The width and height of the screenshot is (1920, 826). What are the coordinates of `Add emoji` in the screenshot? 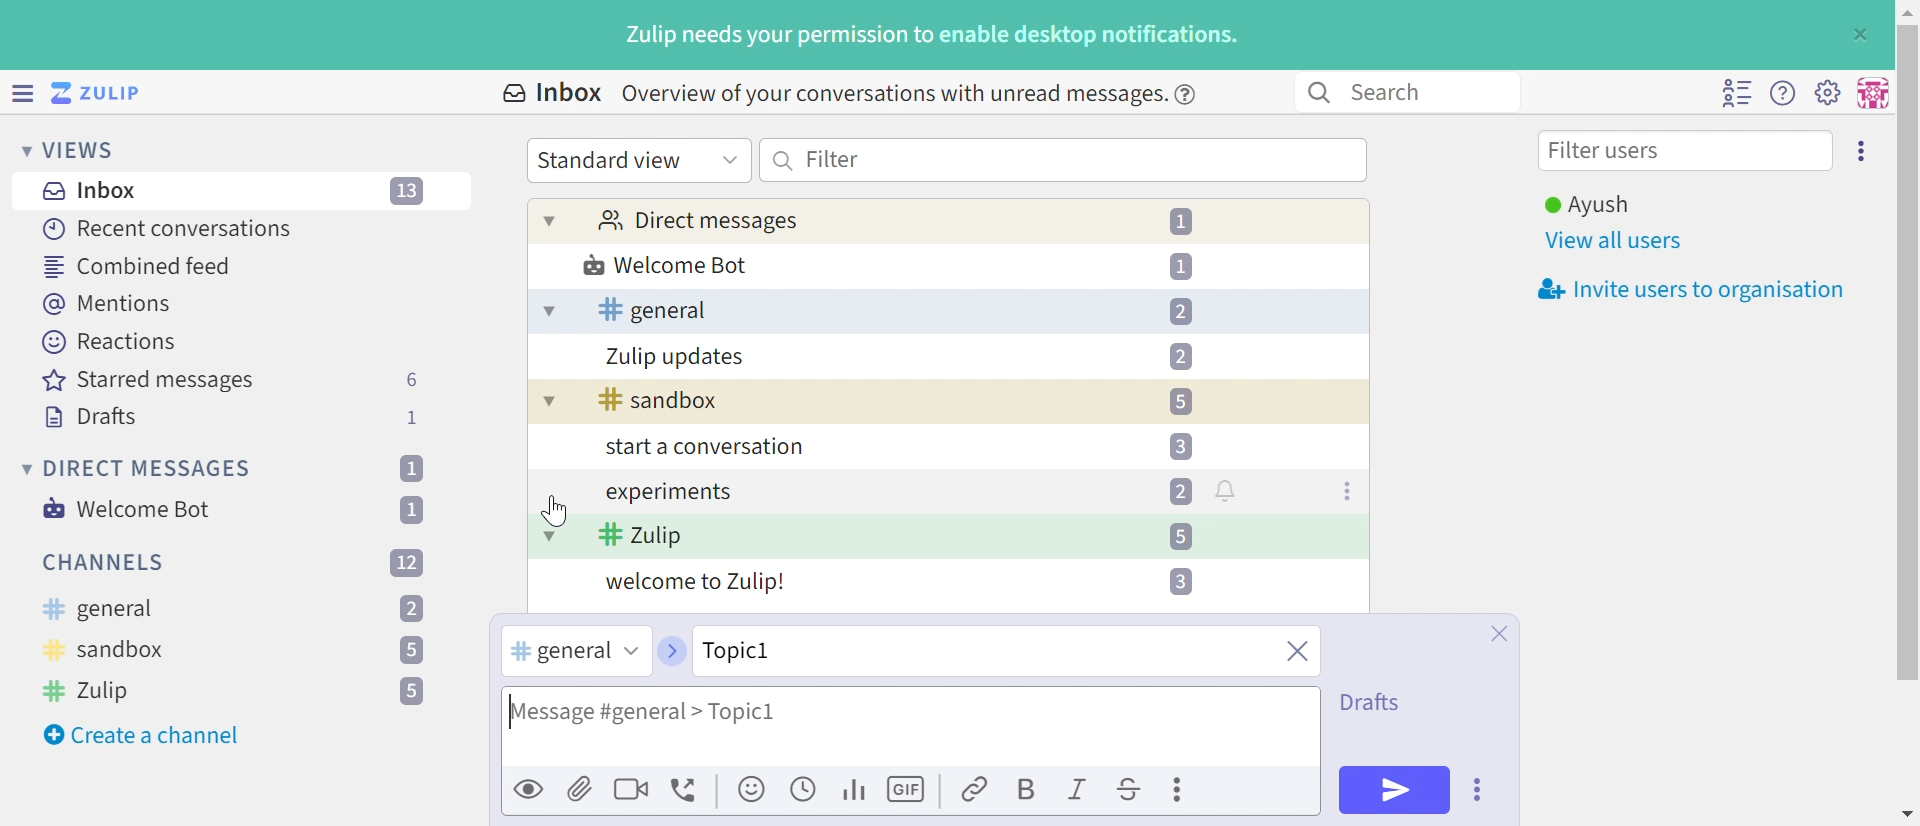 It's located at (753, 790).